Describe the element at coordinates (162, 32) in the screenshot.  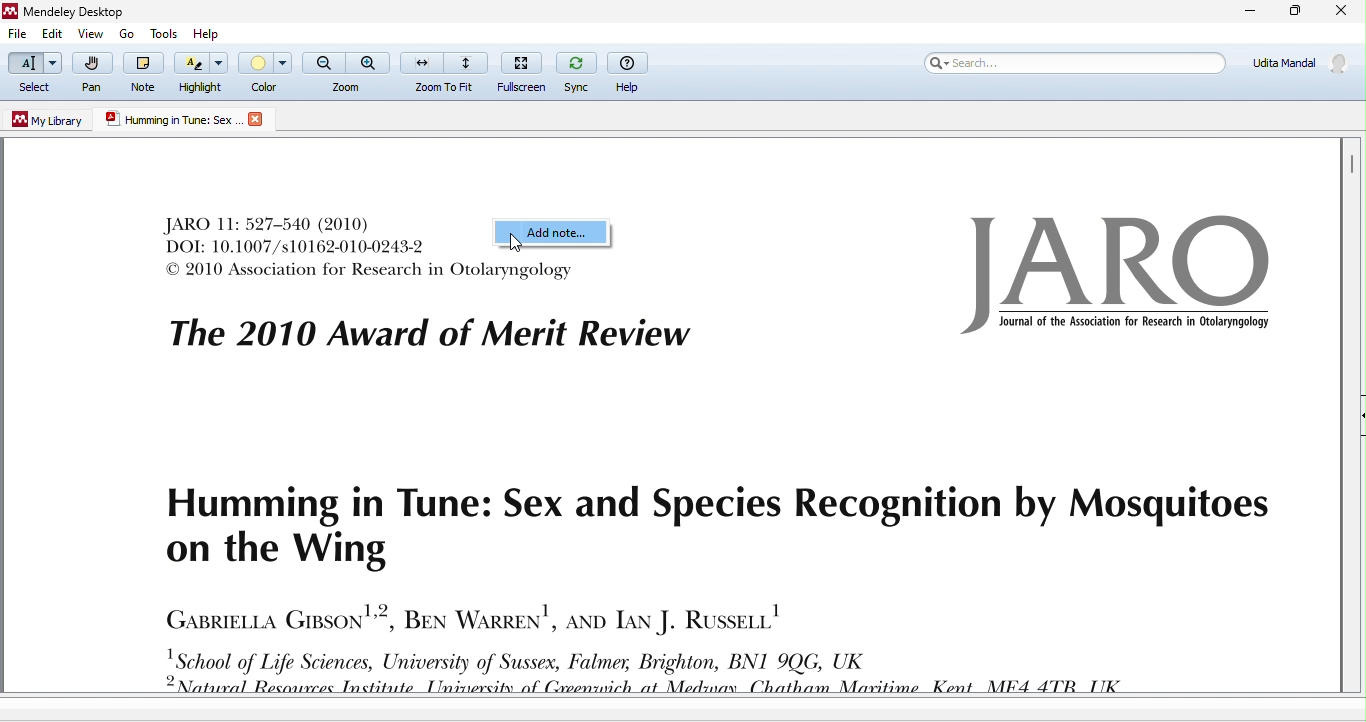
I see `tools` at that location.